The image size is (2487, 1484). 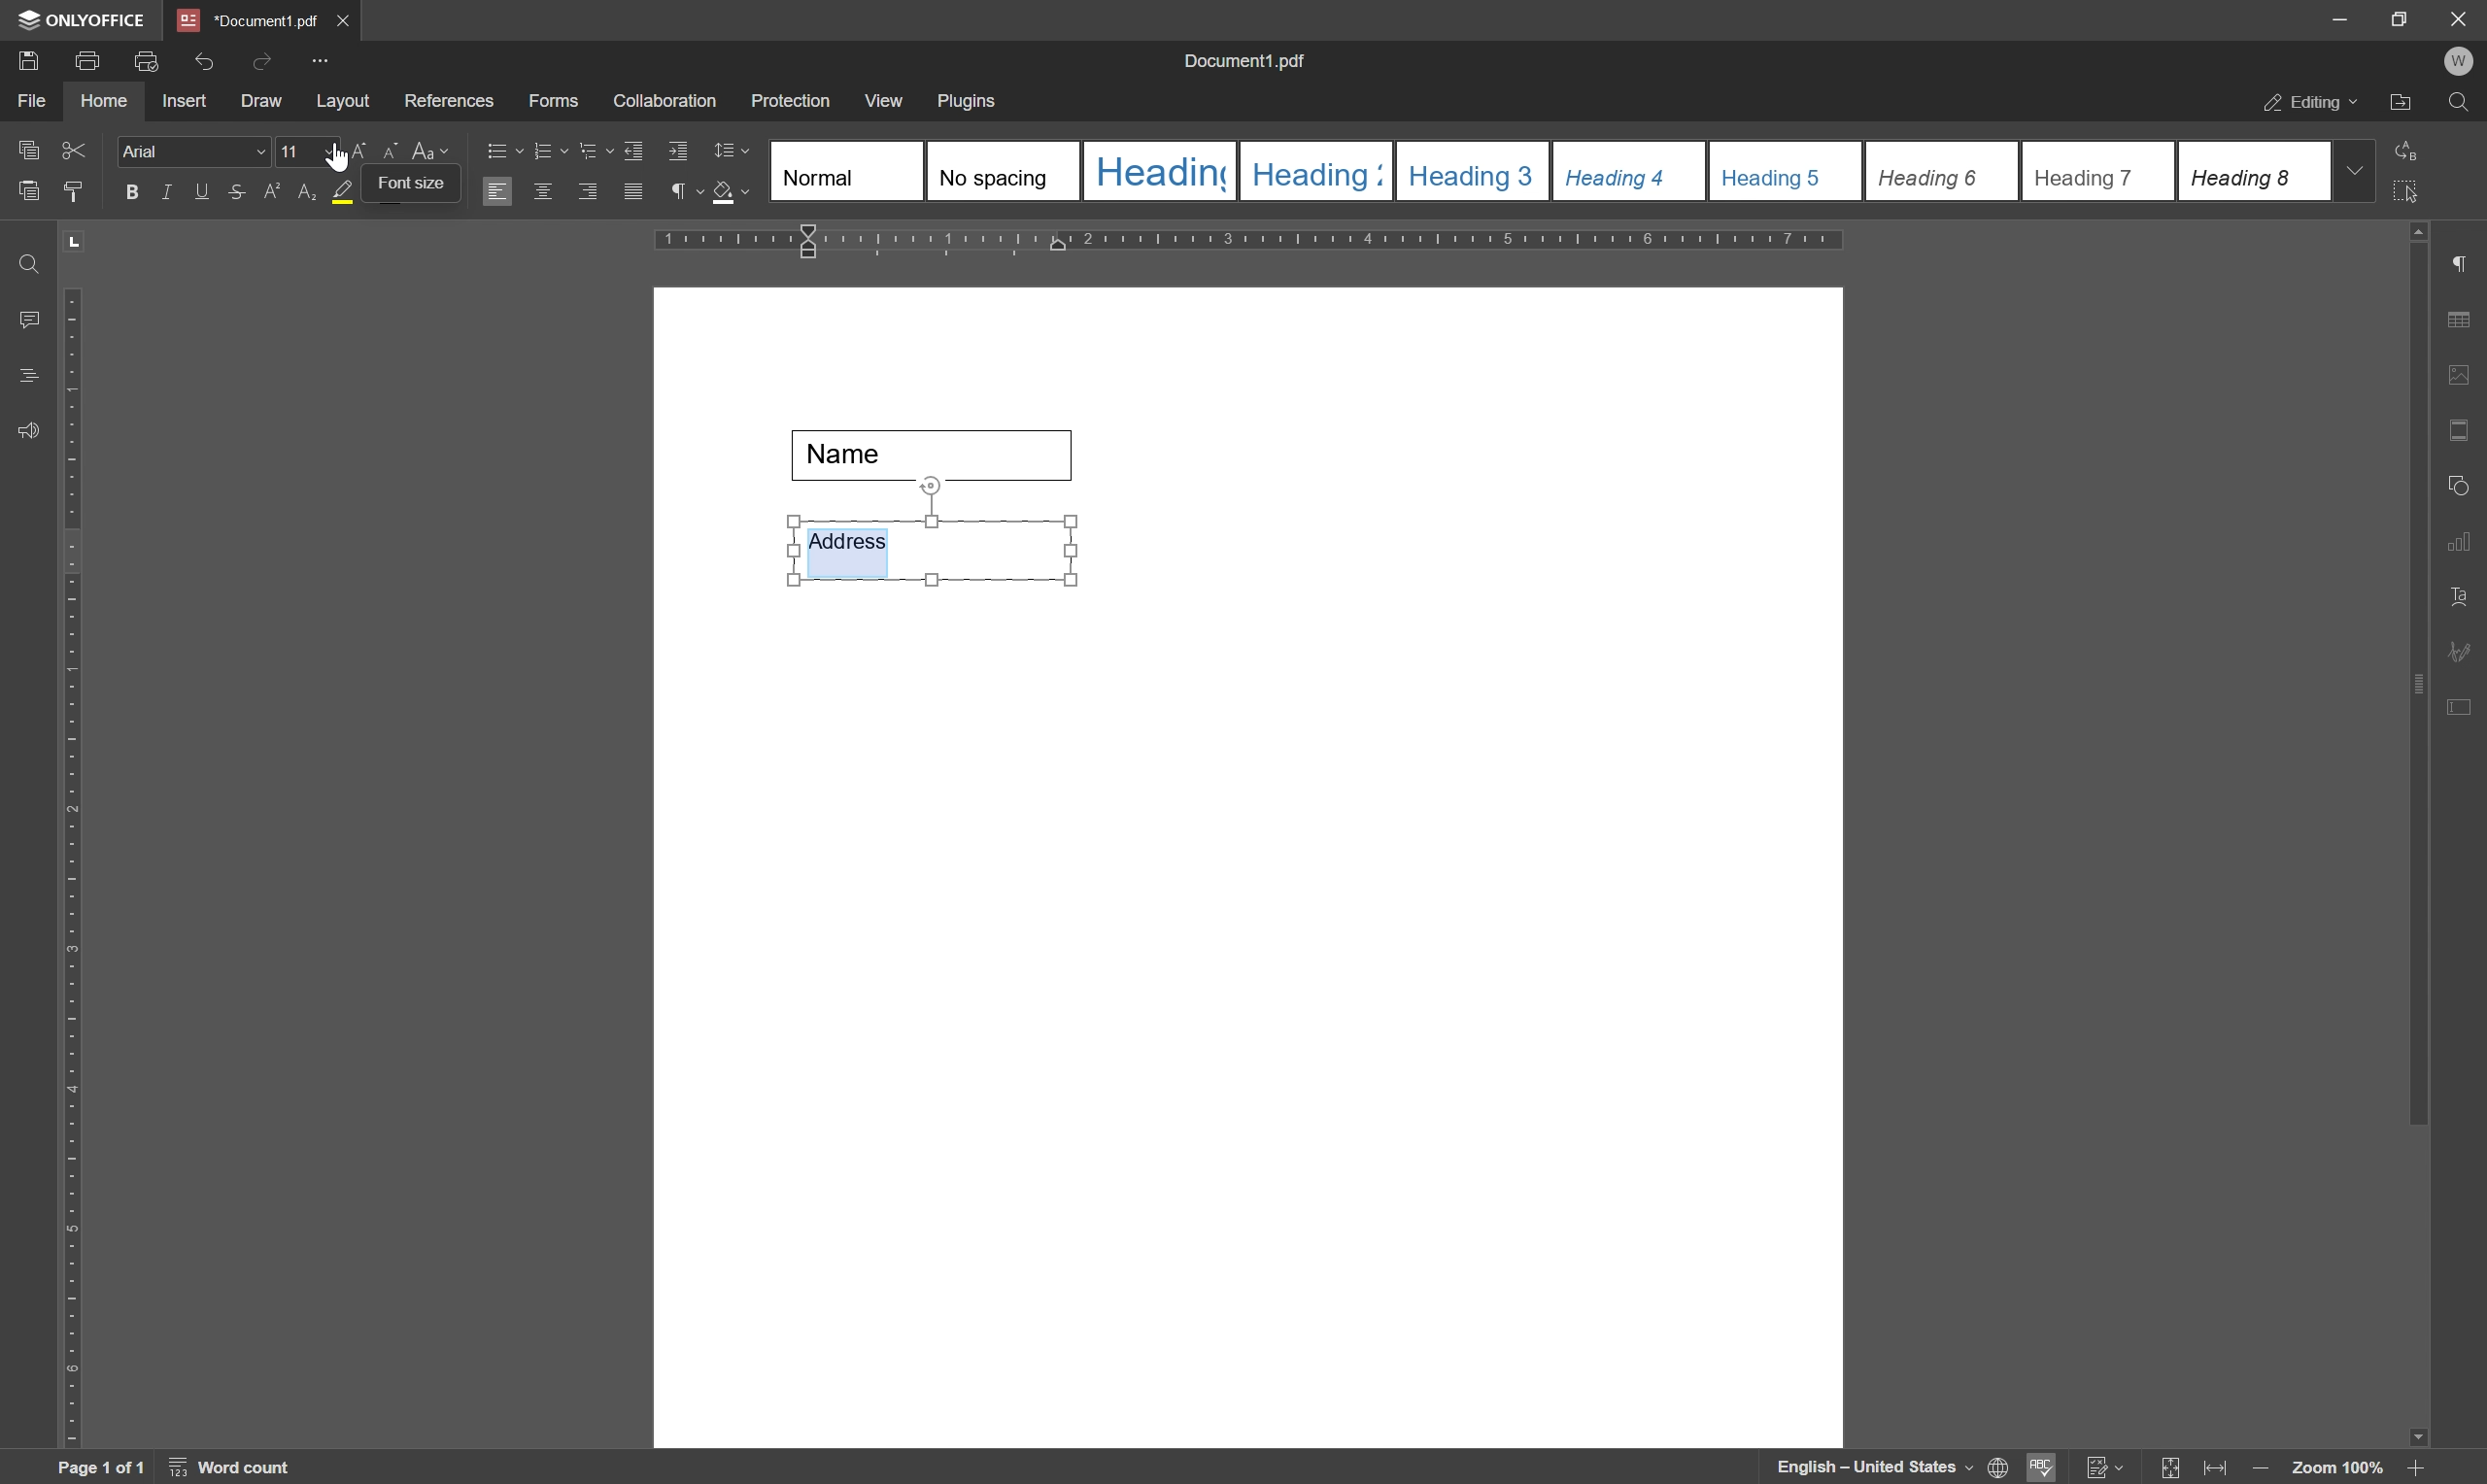 What do you see at coordinates (731, 151) in the screenshot?
I see `line spacing` at bounding box center [731, 151].